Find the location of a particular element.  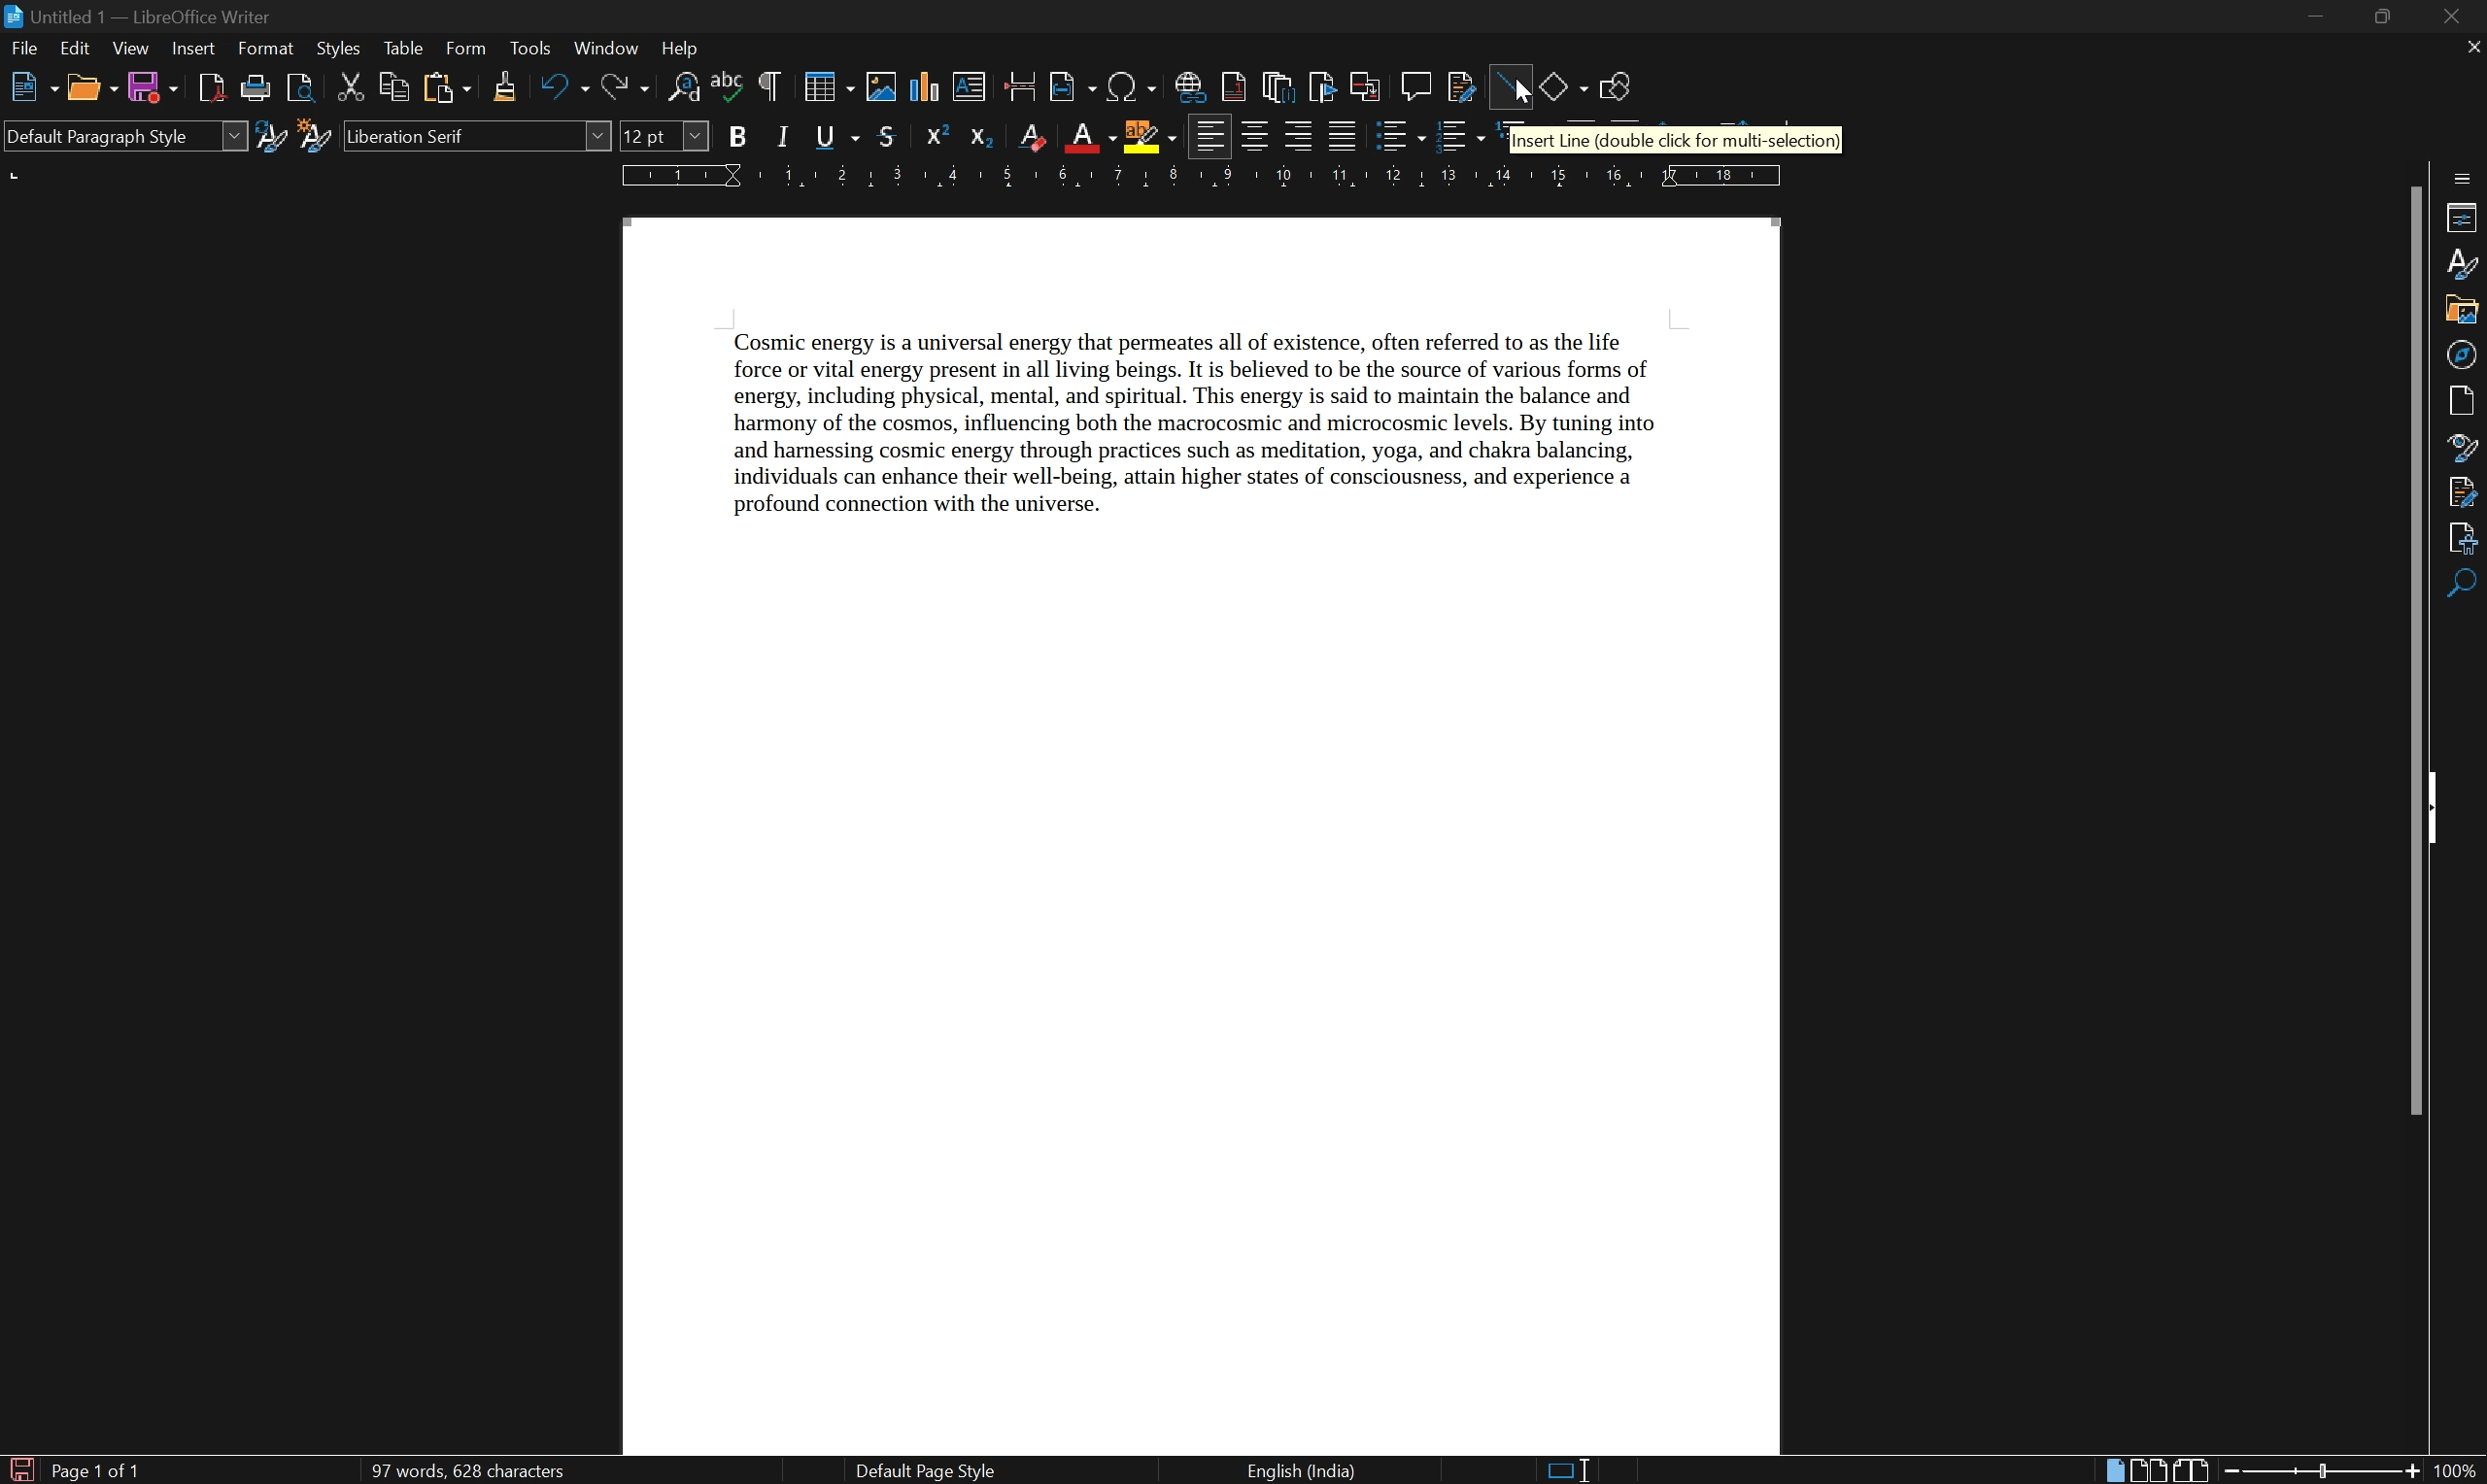

export directly as PDF is located at coordinates (209, 88).